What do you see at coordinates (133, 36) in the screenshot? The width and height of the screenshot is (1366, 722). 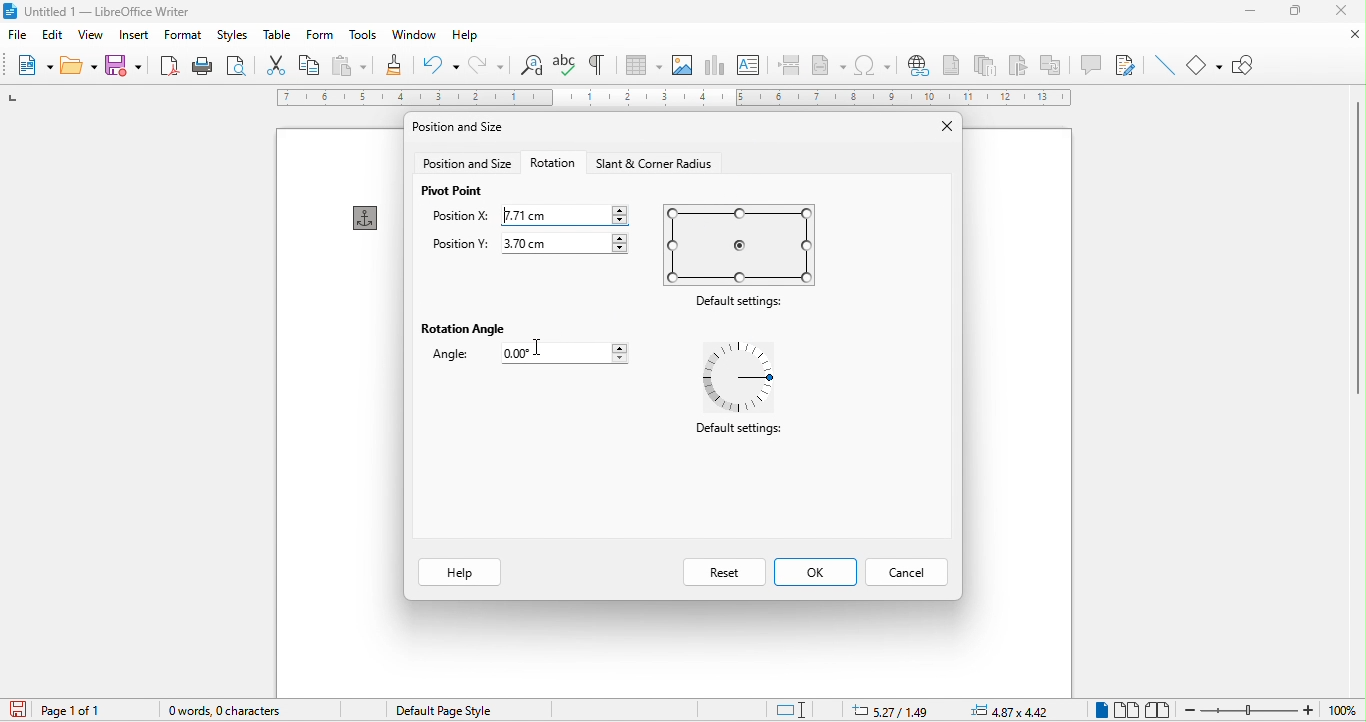 I see `insert` at bounding box center [133, 36].